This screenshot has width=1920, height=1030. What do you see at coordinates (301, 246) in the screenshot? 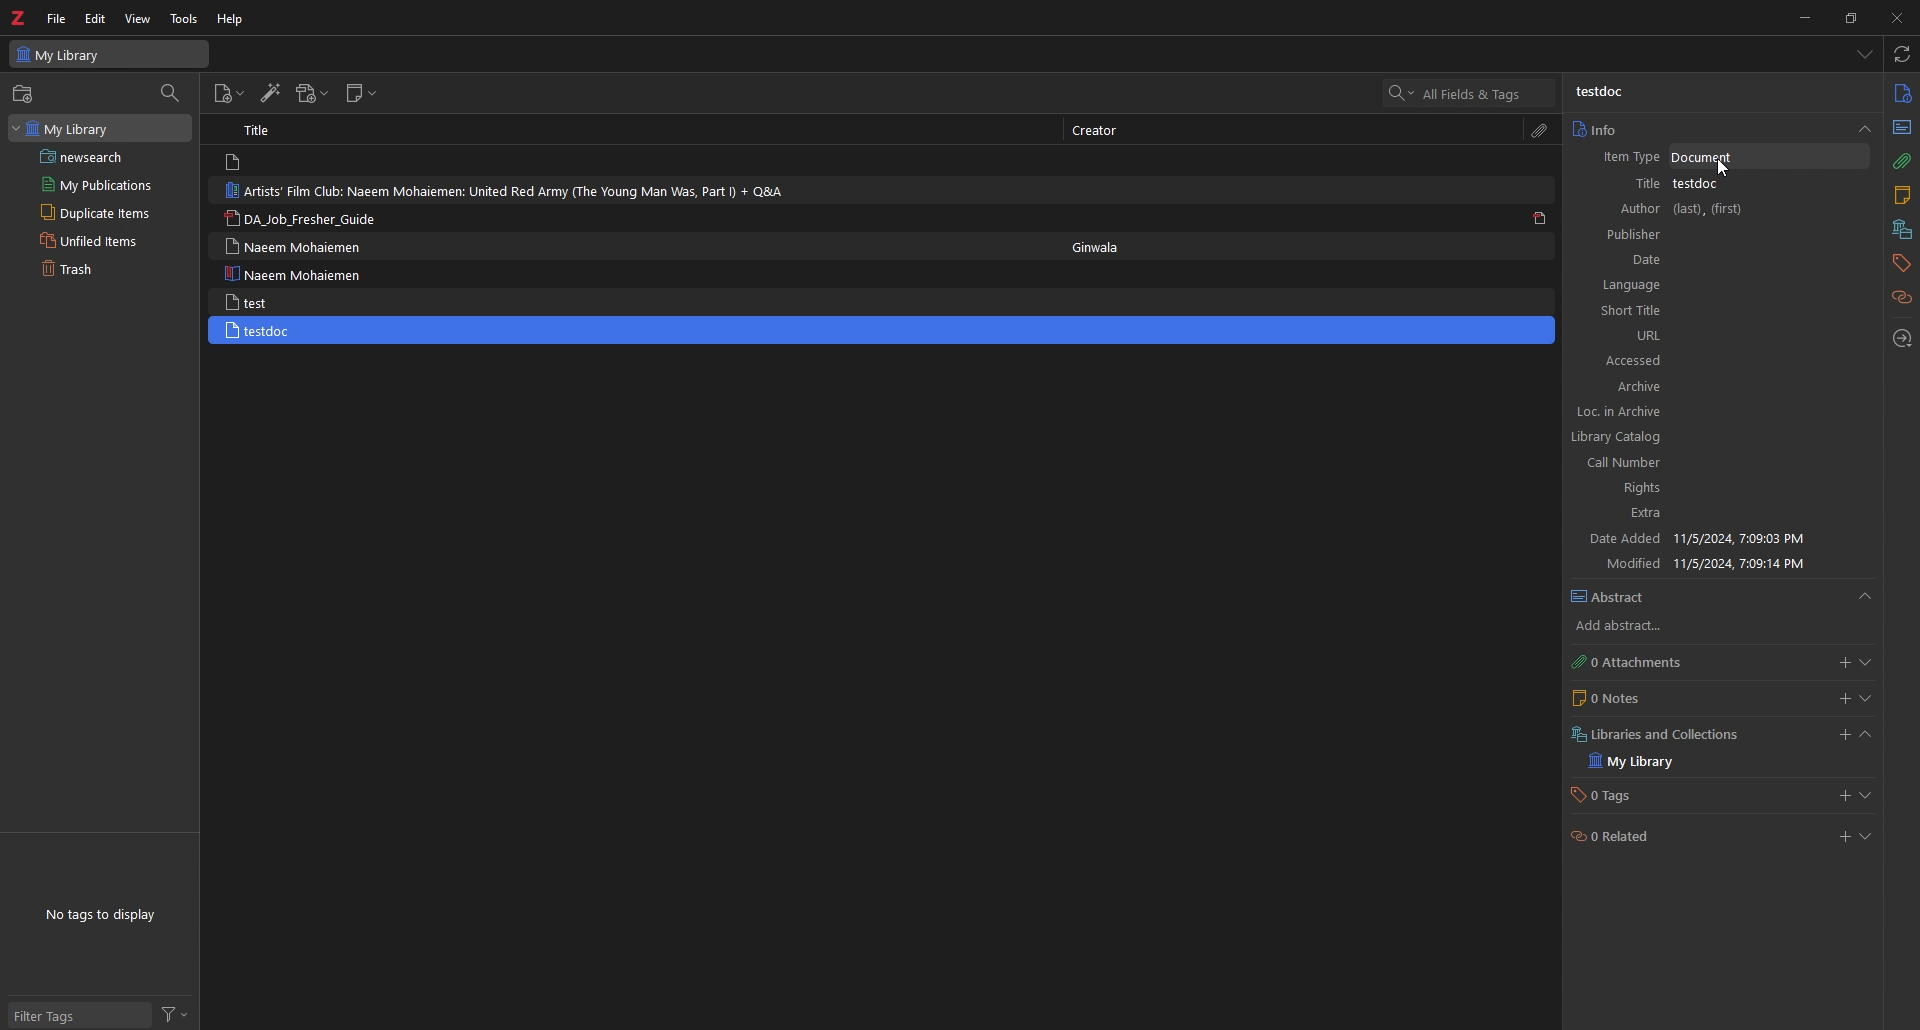
I see `Naeem Mohaiemen` at bounding box center [301, 246].